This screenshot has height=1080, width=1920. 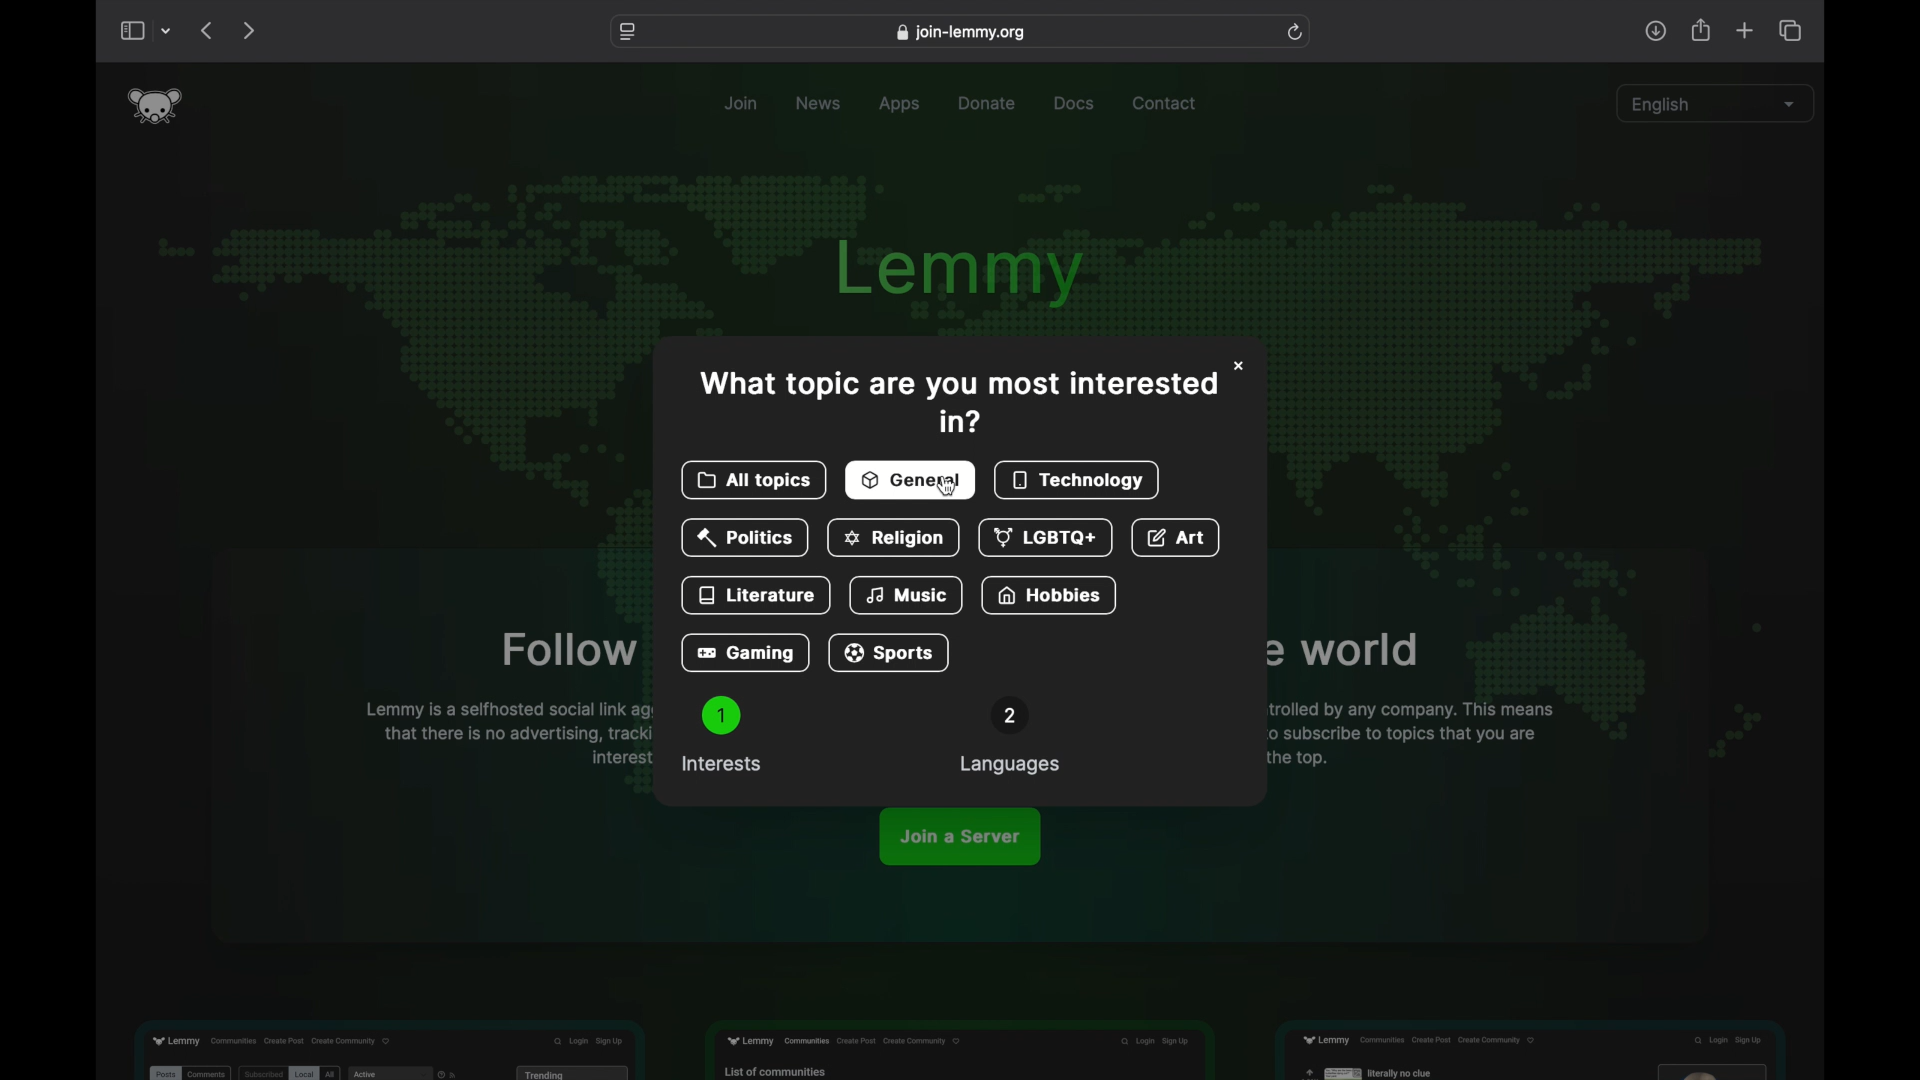 What do you see at coordinates (1080, 481) in the screenshot?
I see `technology` at bounding box center [1080, 481].